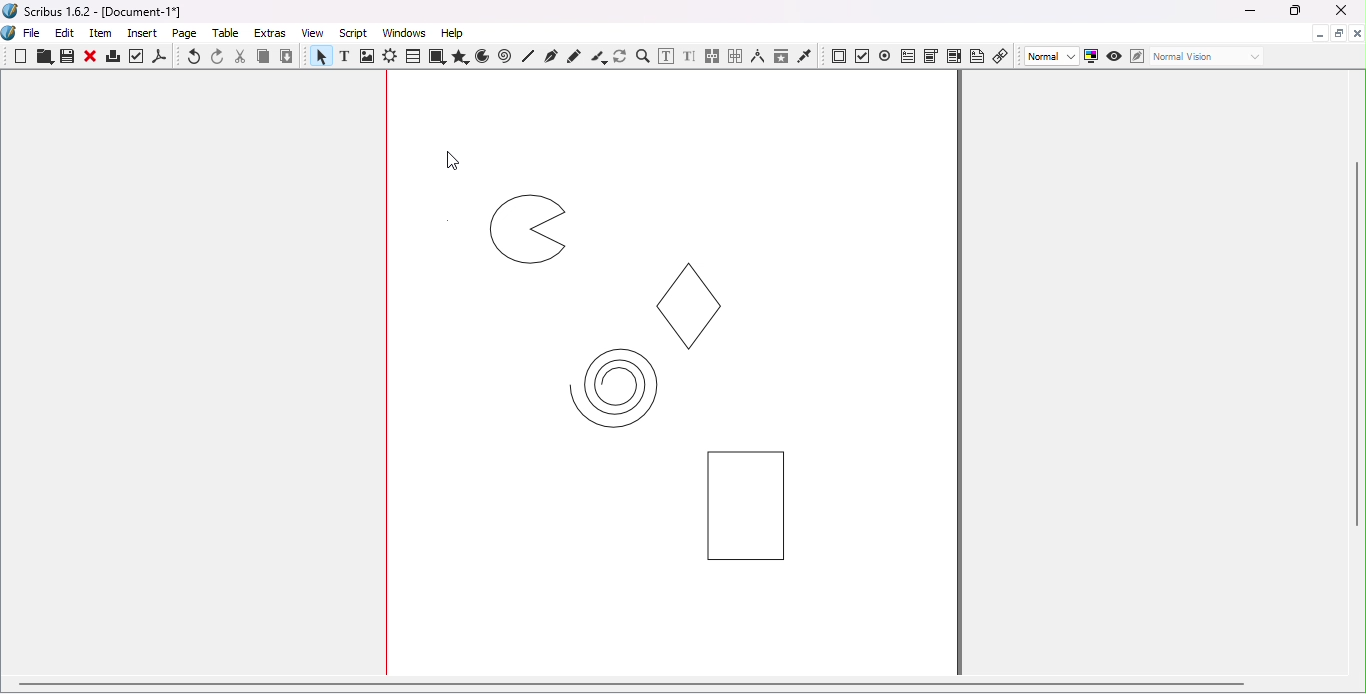 The image size is (1366, 694). What do you see at coordinates (188, 35) in the screenshot?
I see `Page` at bounding box center [188, 35].